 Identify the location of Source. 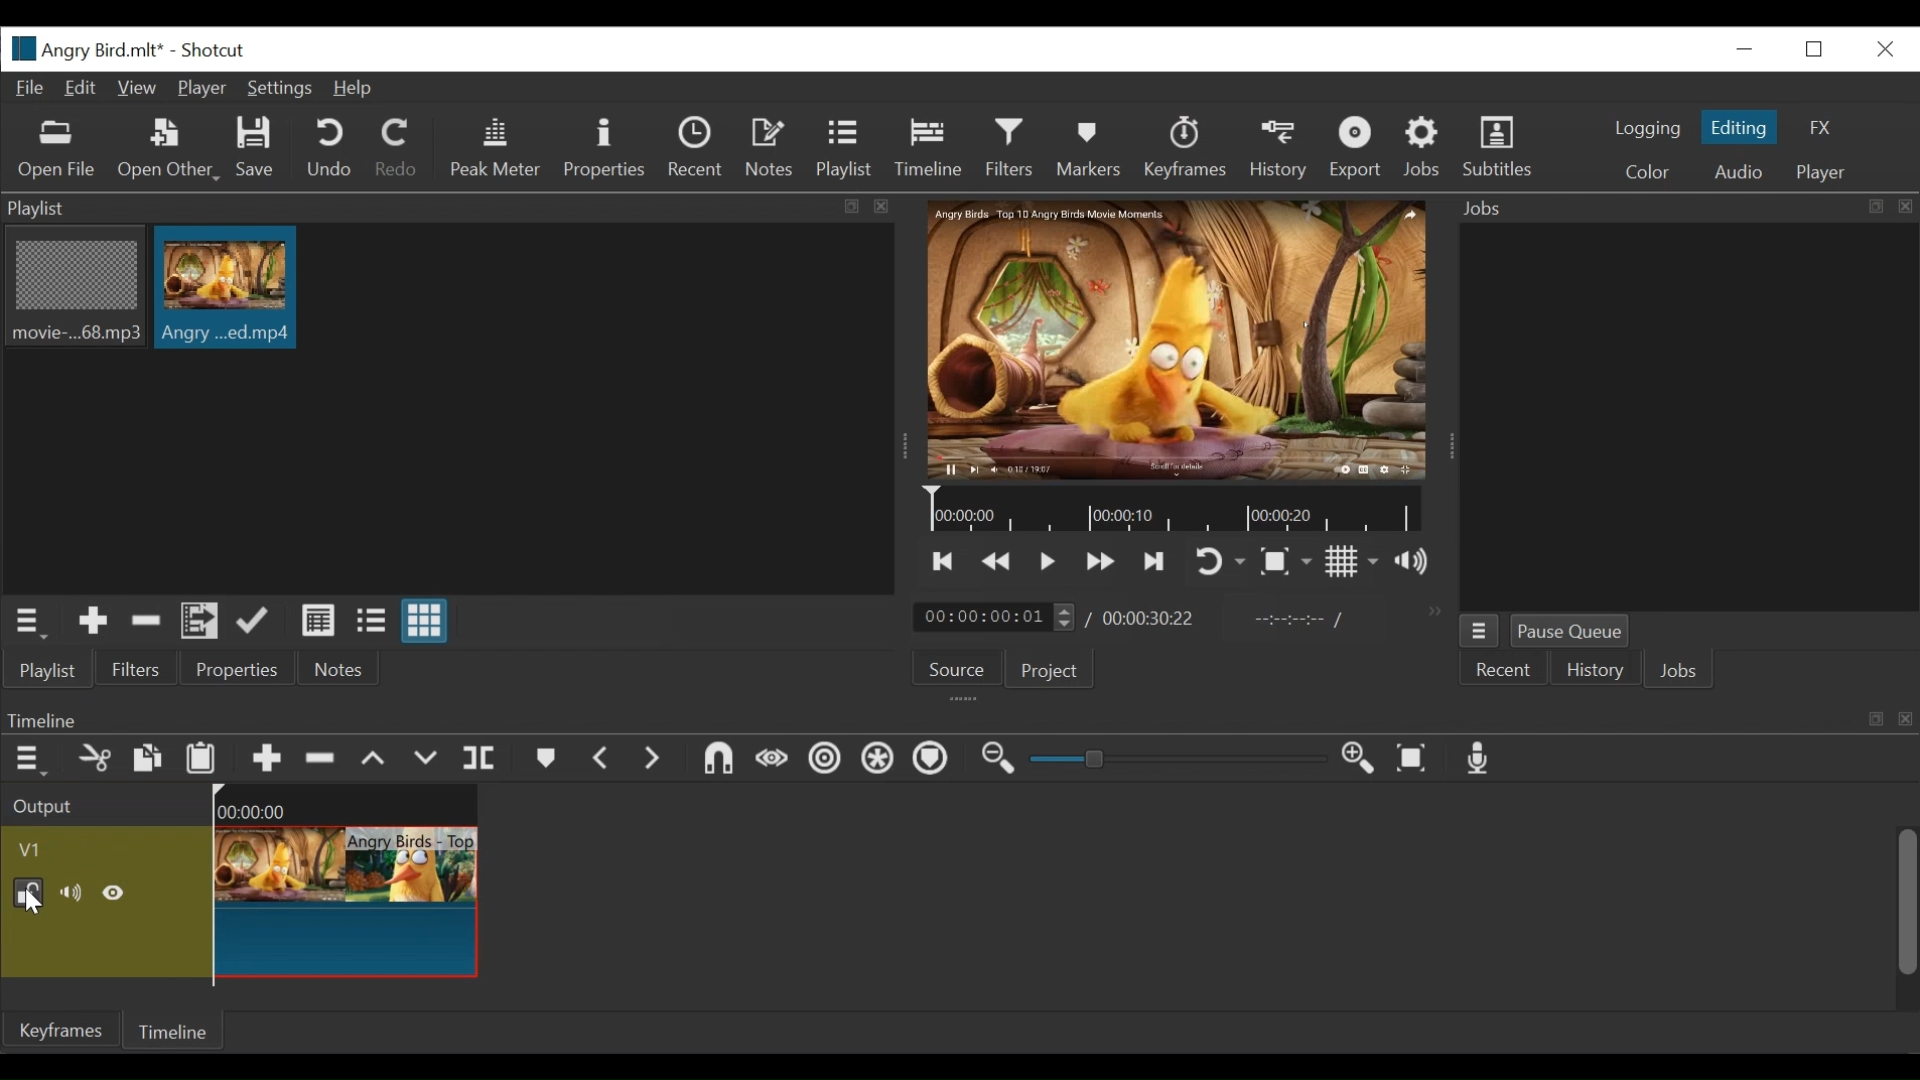
(958, 666).